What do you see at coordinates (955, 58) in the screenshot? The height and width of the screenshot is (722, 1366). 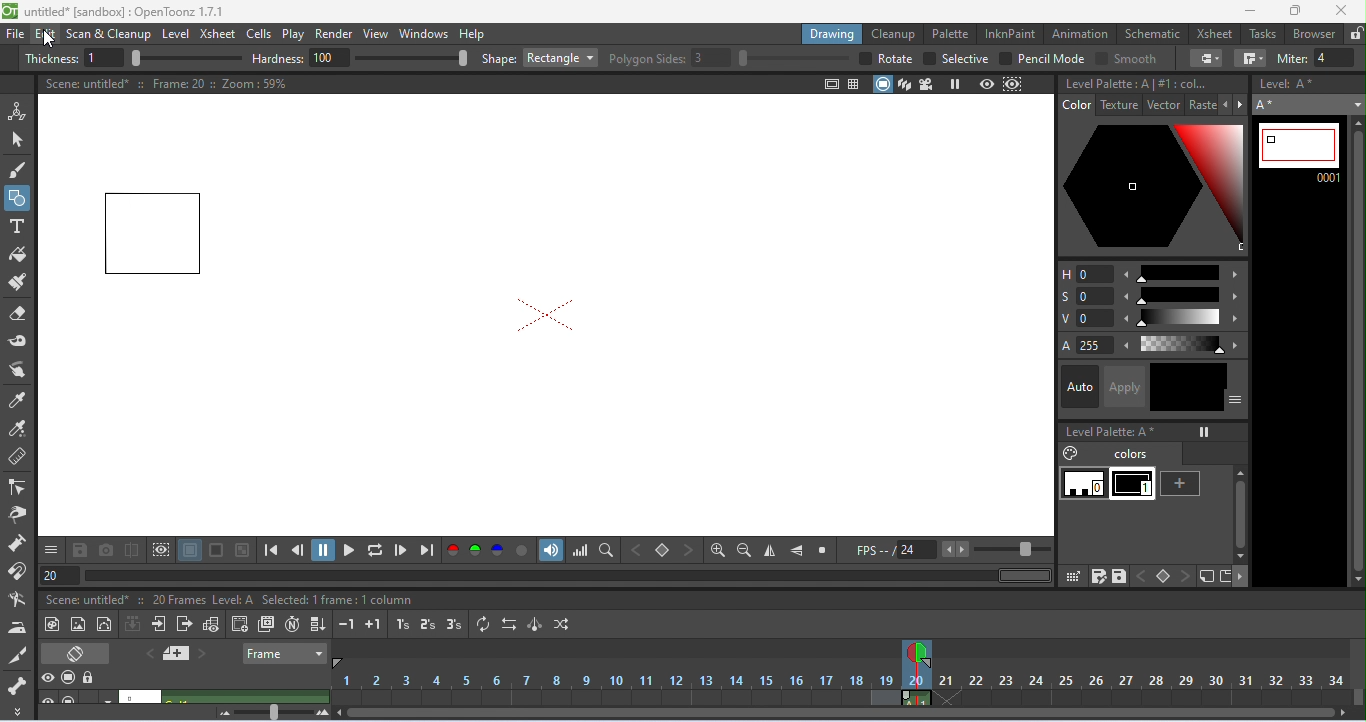 I see `selective` at bounding box center [955, 58].